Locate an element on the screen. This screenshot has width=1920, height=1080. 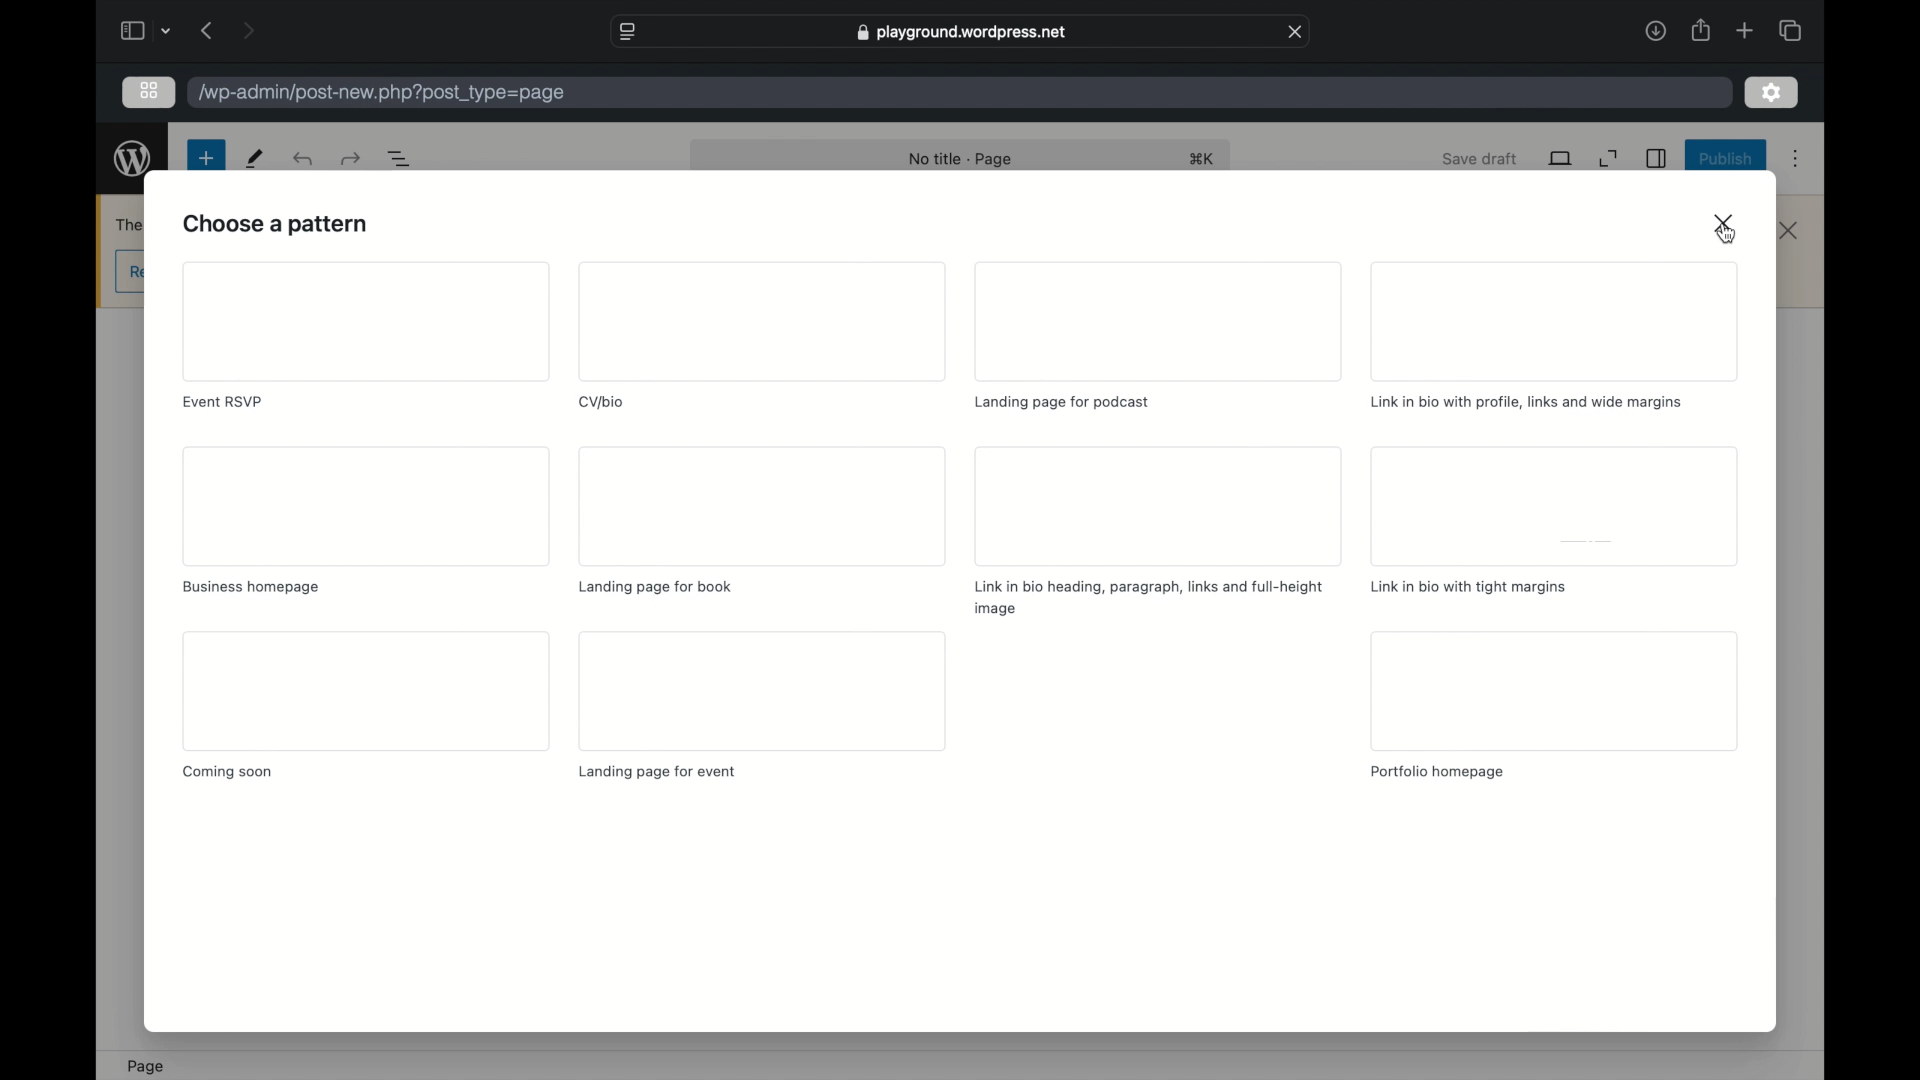
cursor is located at coordinates (1729, 235).